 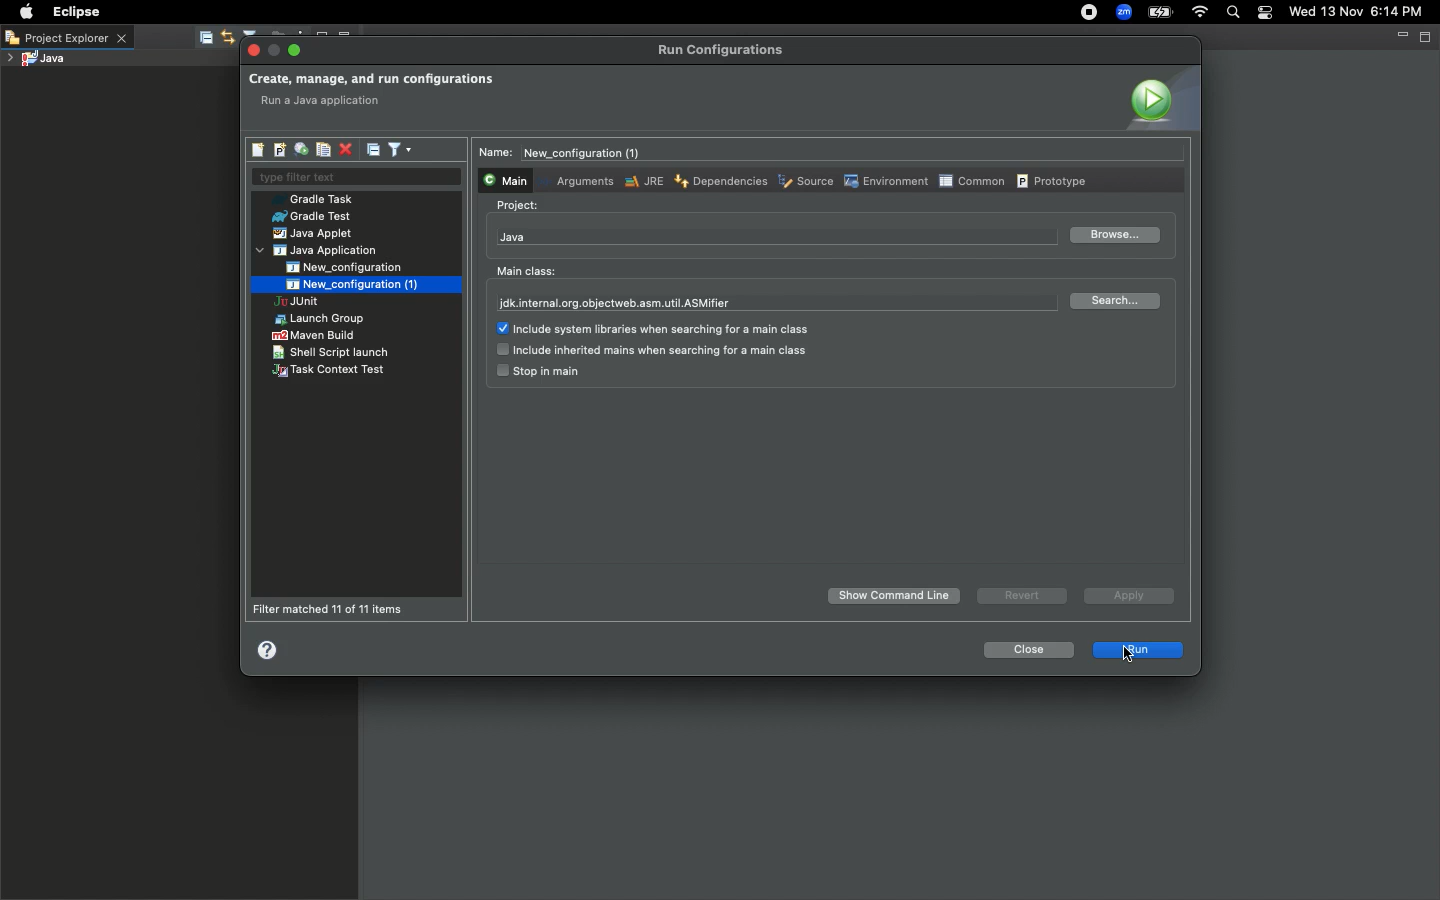 What do you see at coordinates (651, 351) in the screenshot?
I see `include inherited mains when searching for a main class` at bounding box center [651, 351].